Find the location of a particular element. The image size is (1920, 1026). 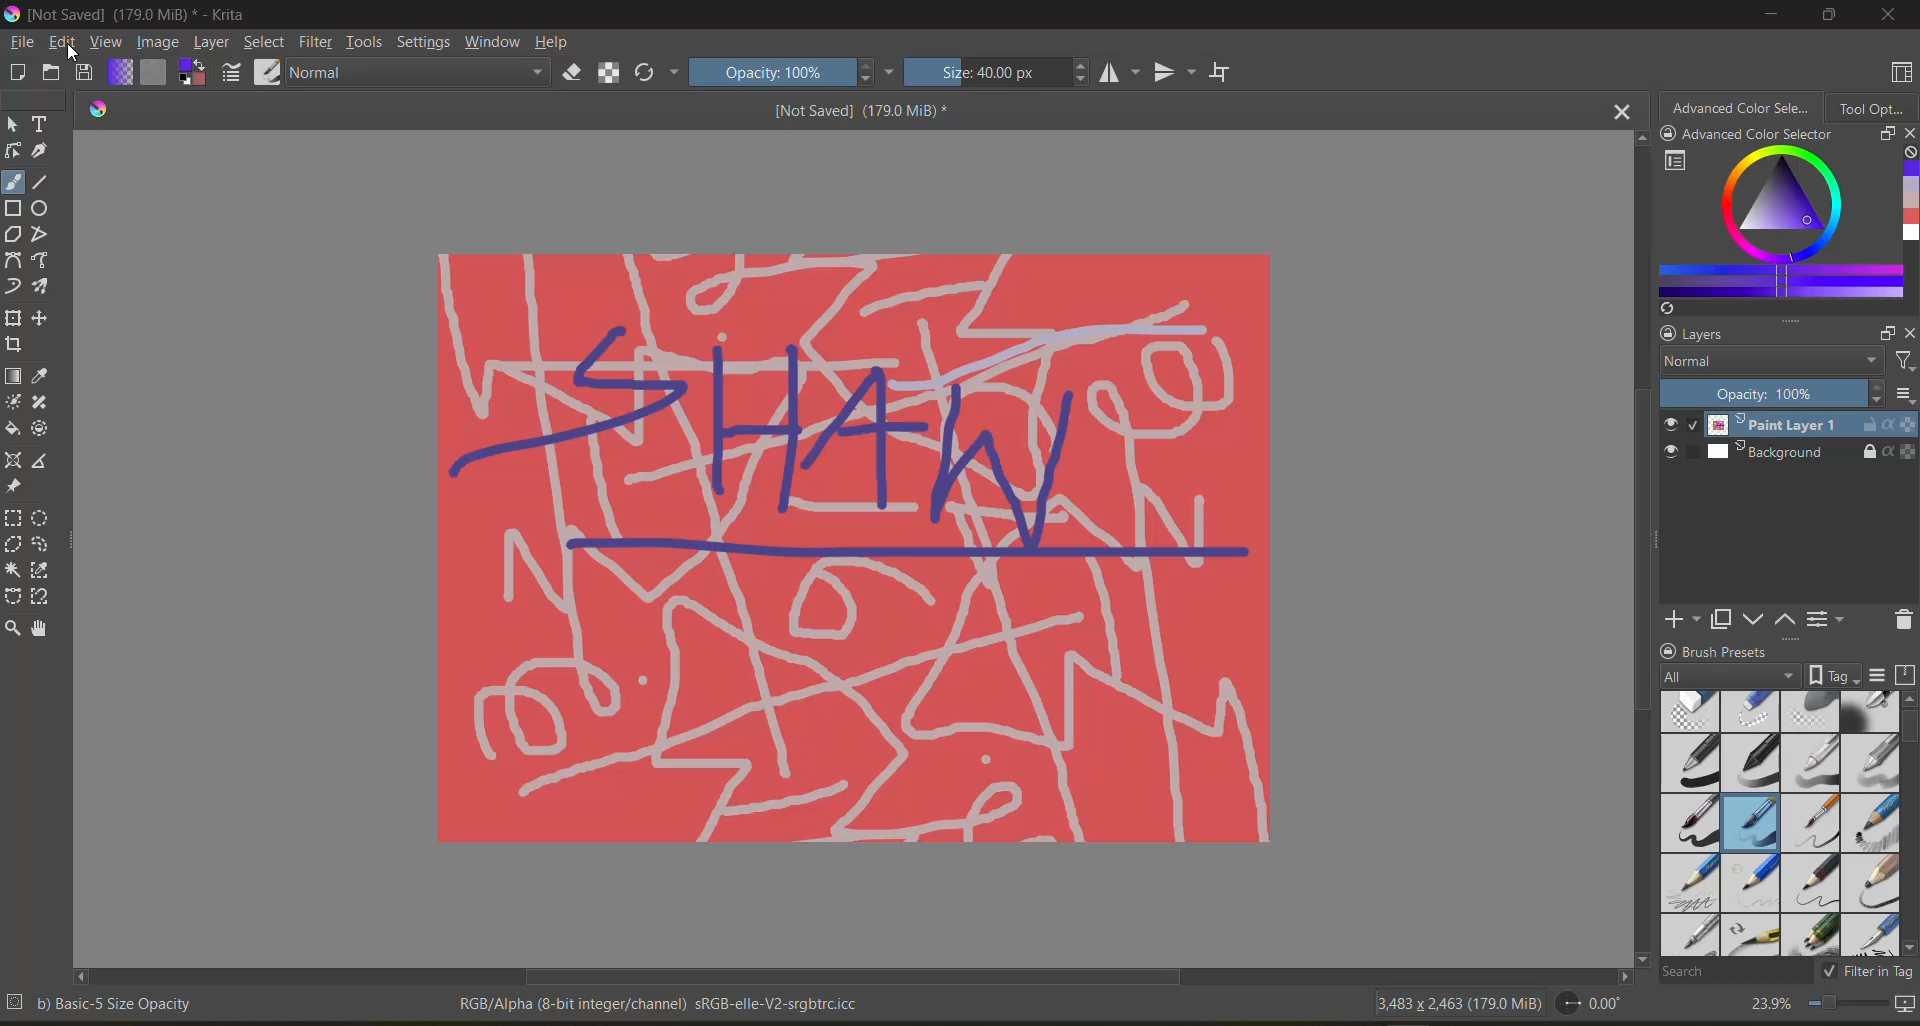

Print Layer 1 is located at coordinates (1810, 424).